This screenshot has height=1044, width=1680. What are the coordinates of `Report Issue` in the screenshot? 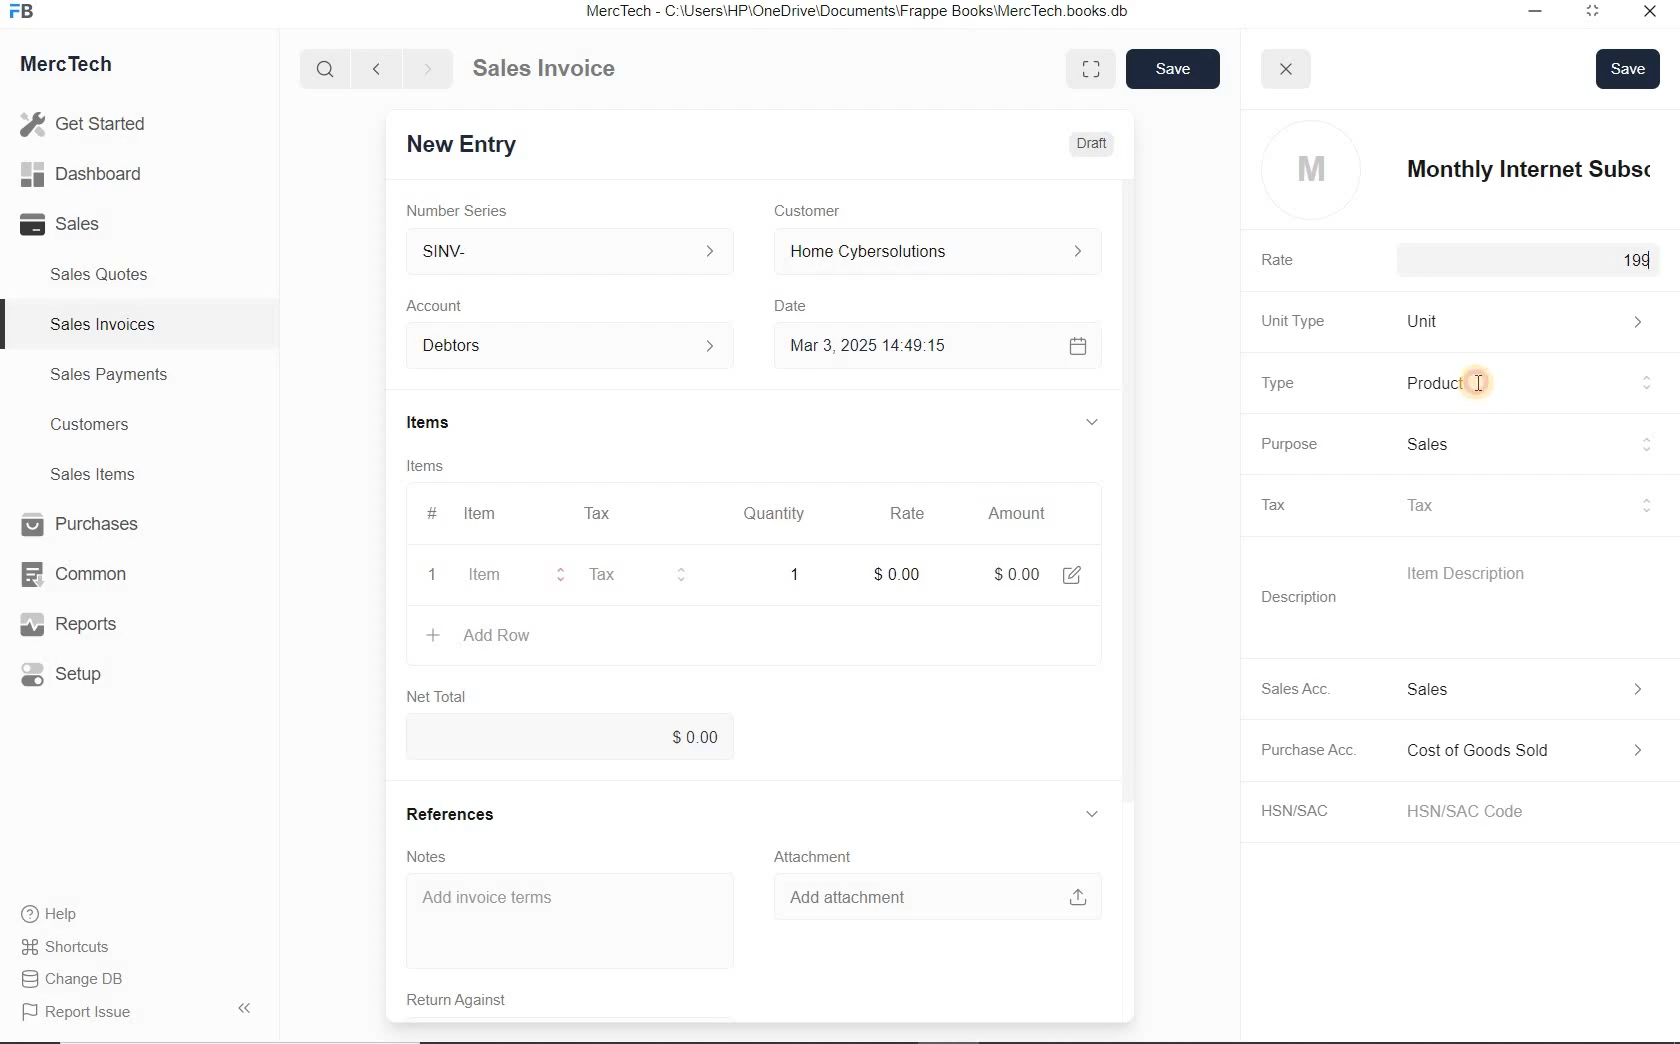 It's located at (81, 1013).